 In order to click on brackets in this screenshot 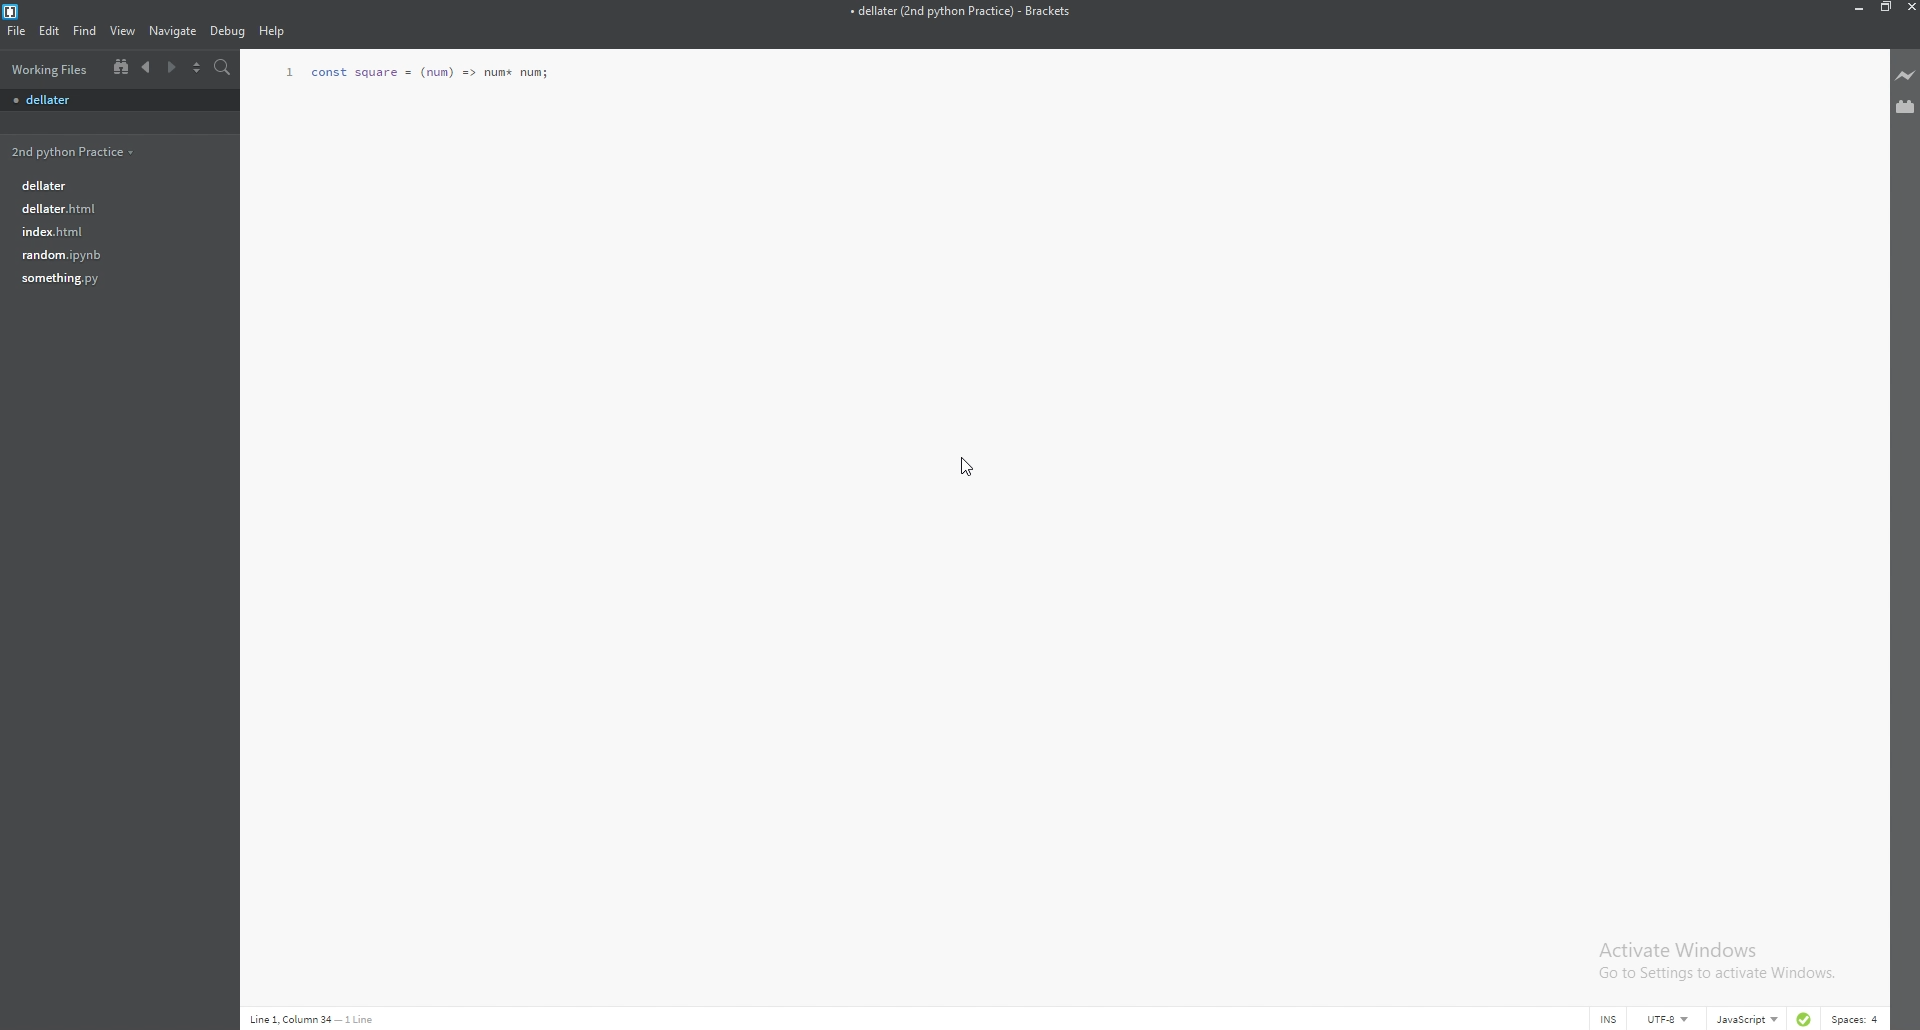, I will do `click(11, 11)`.